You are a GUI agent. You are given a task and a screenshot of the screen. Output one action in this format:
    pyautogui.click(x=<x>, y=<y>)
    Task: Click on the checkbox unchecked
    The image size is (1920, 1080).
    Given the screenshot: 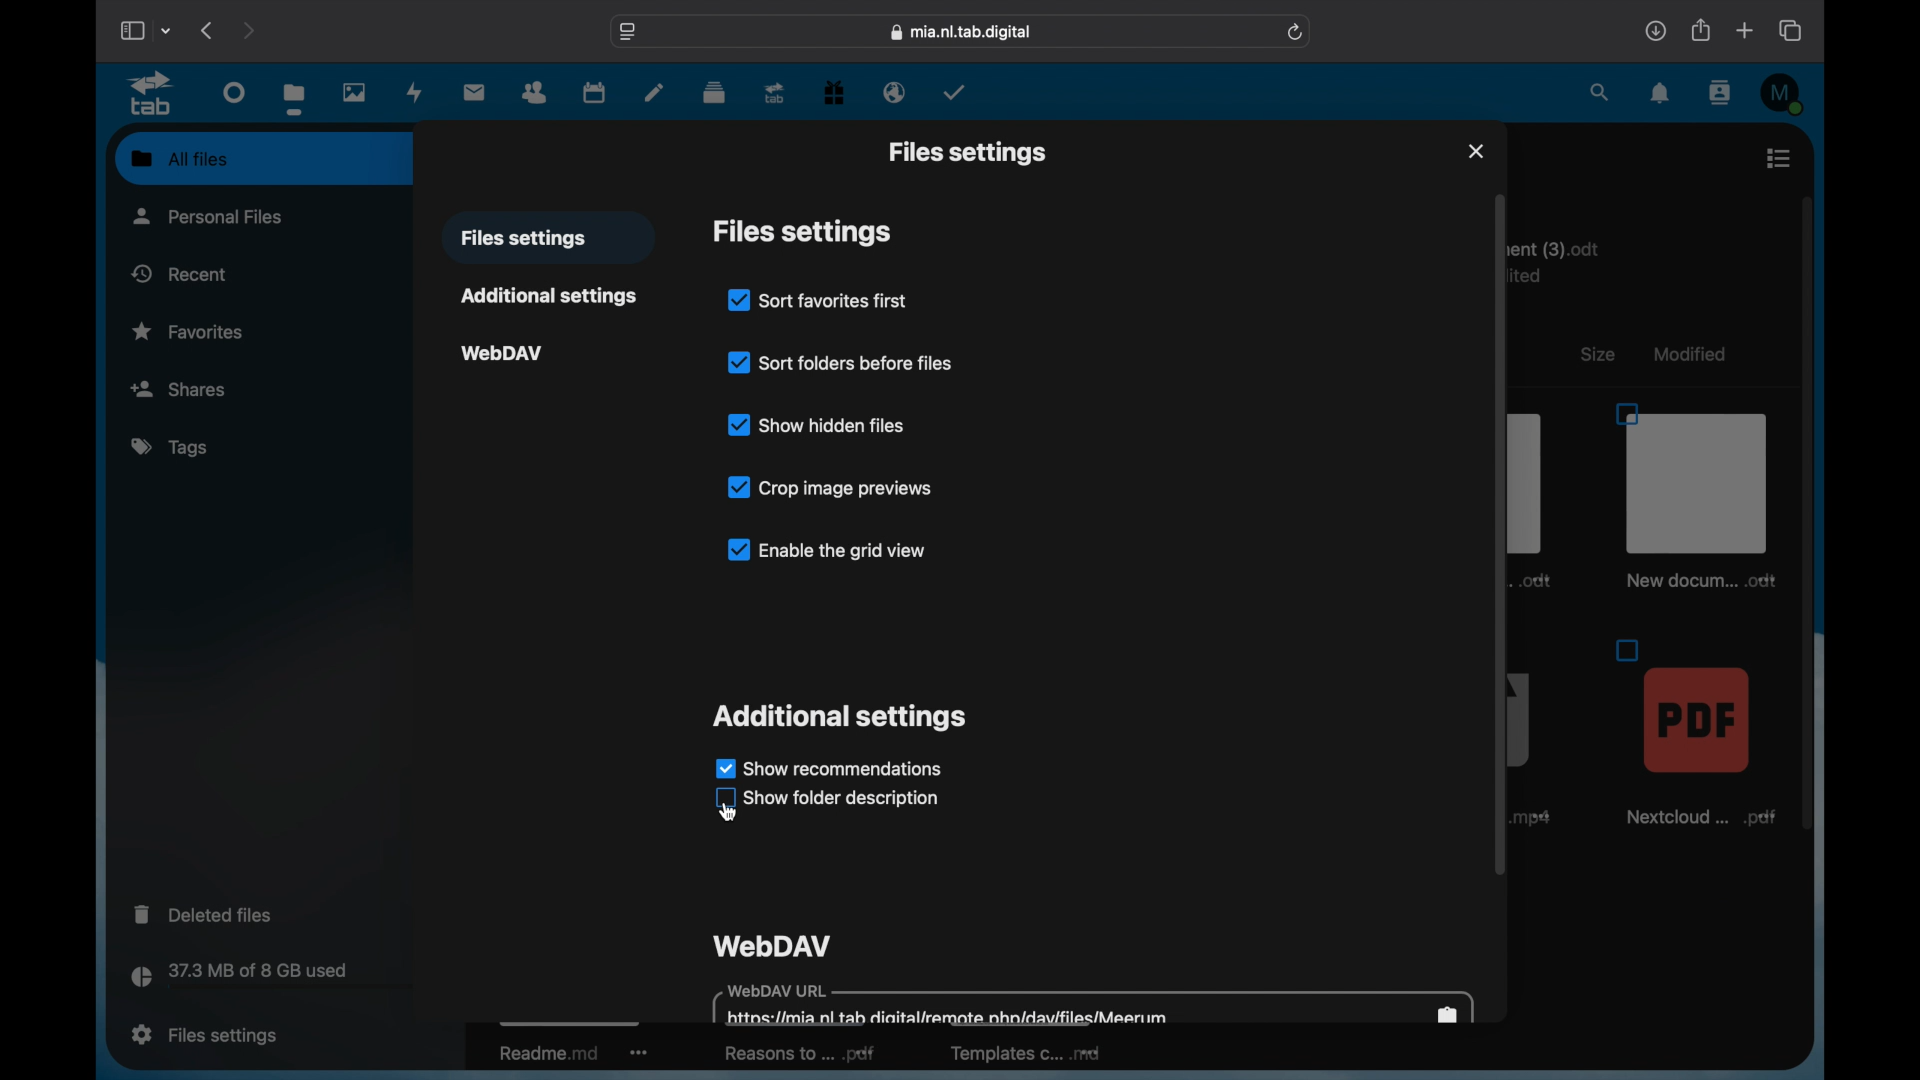 What is the action you would take?
    pyautogui.click(x=722, y=798)
    